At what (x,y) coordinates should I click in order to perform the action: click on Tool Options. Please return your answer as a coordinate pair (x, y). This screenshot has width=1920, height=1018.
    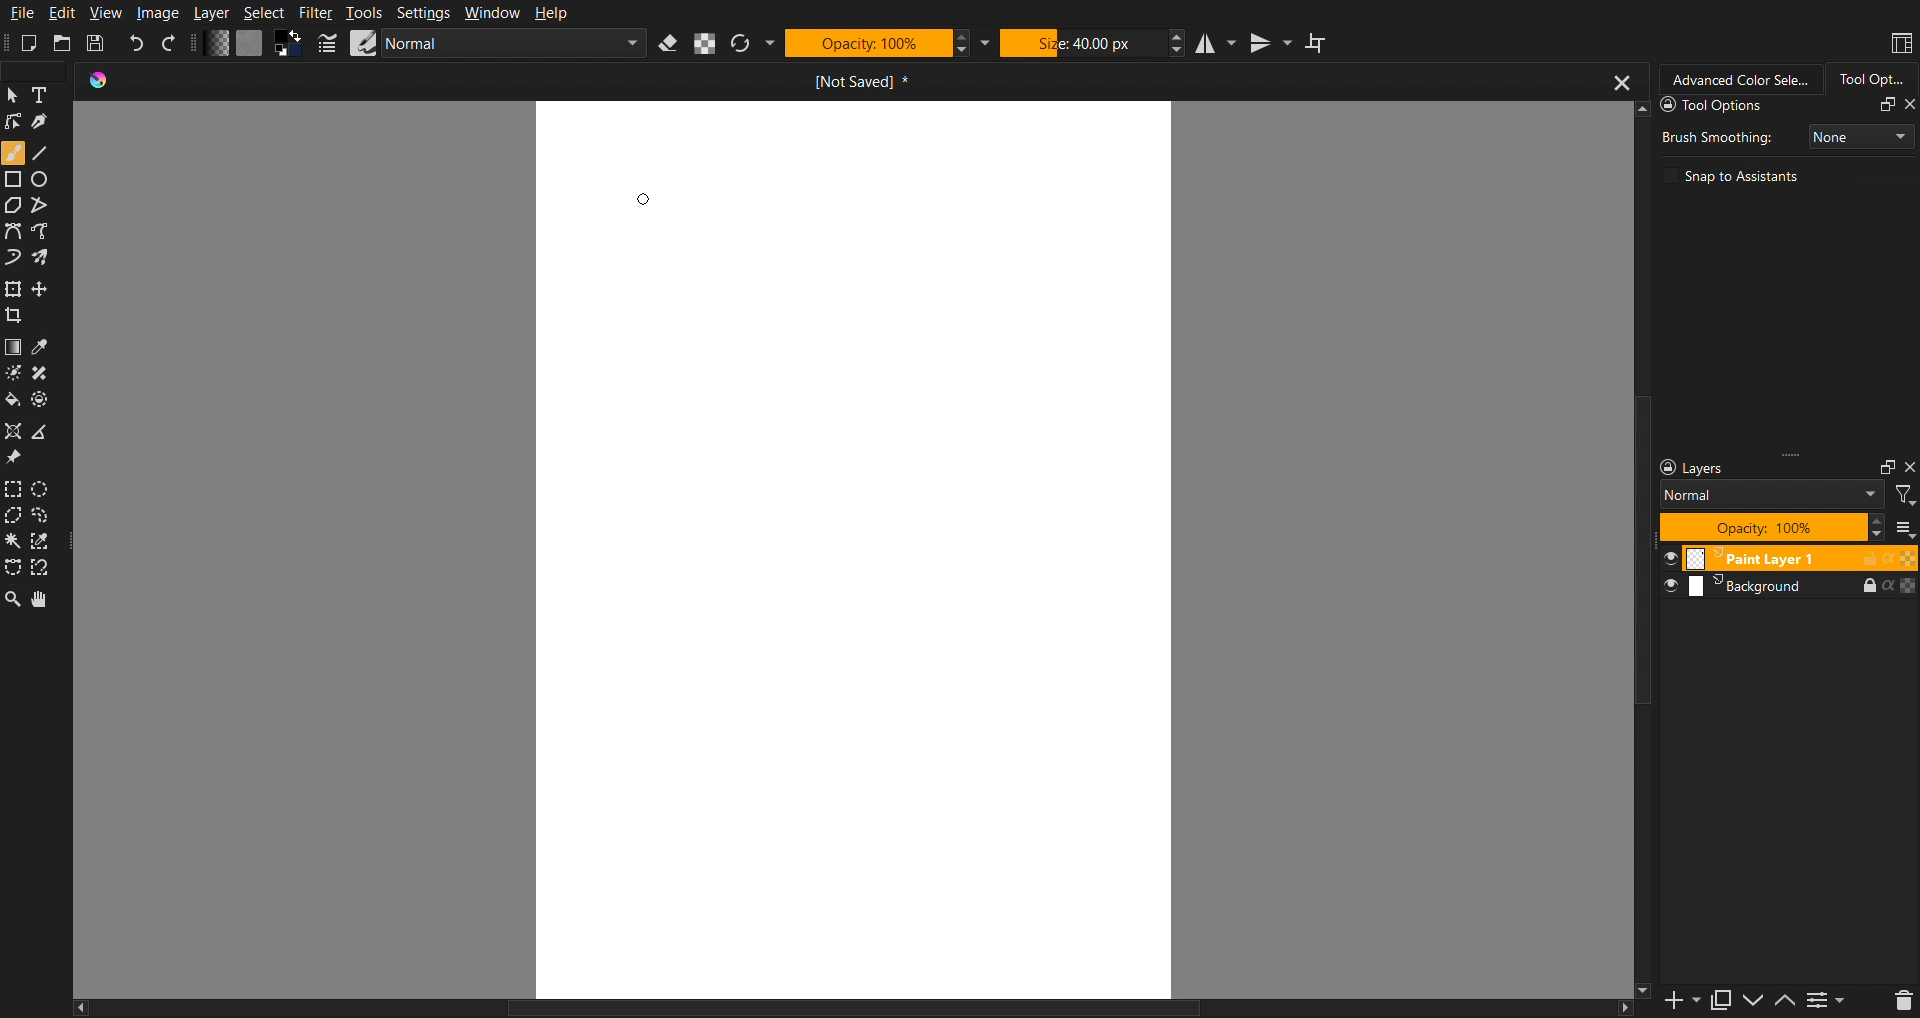
    Looking at the image, I should click on (1754, 106).